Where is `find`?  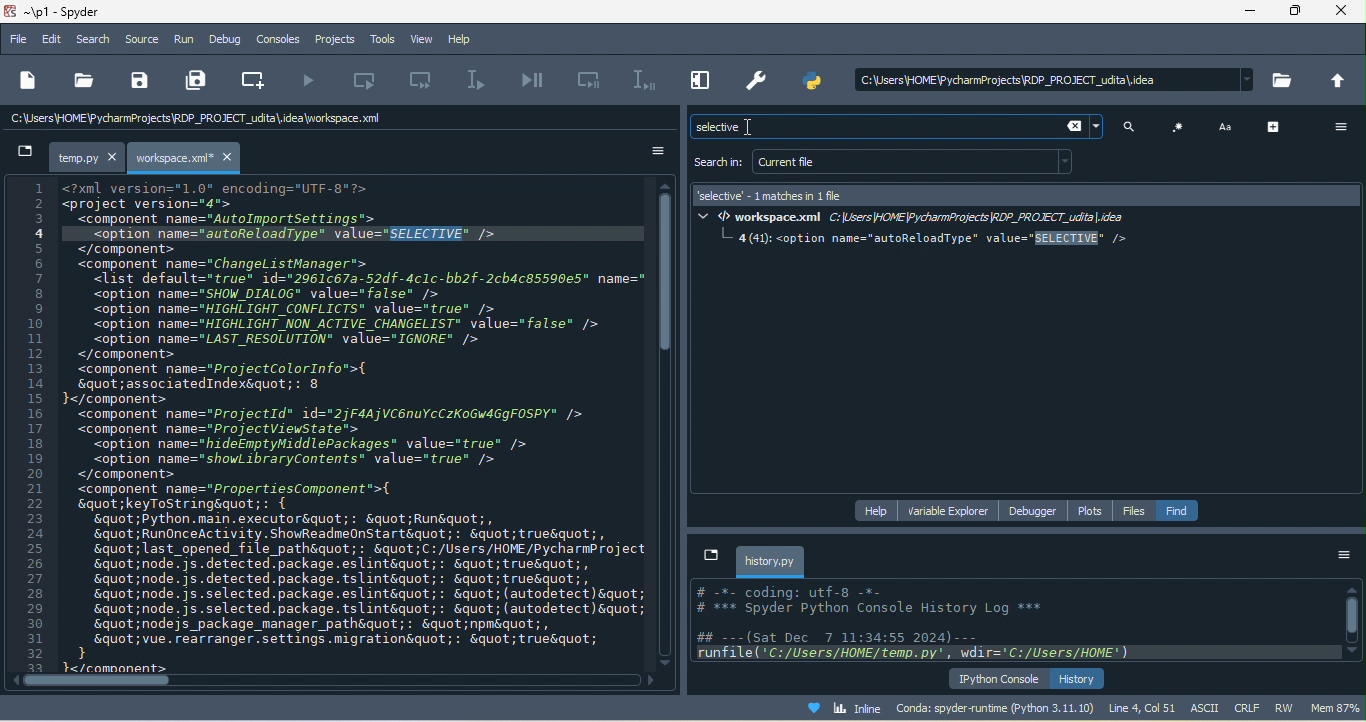 find is located at coordinates (1179, 510).